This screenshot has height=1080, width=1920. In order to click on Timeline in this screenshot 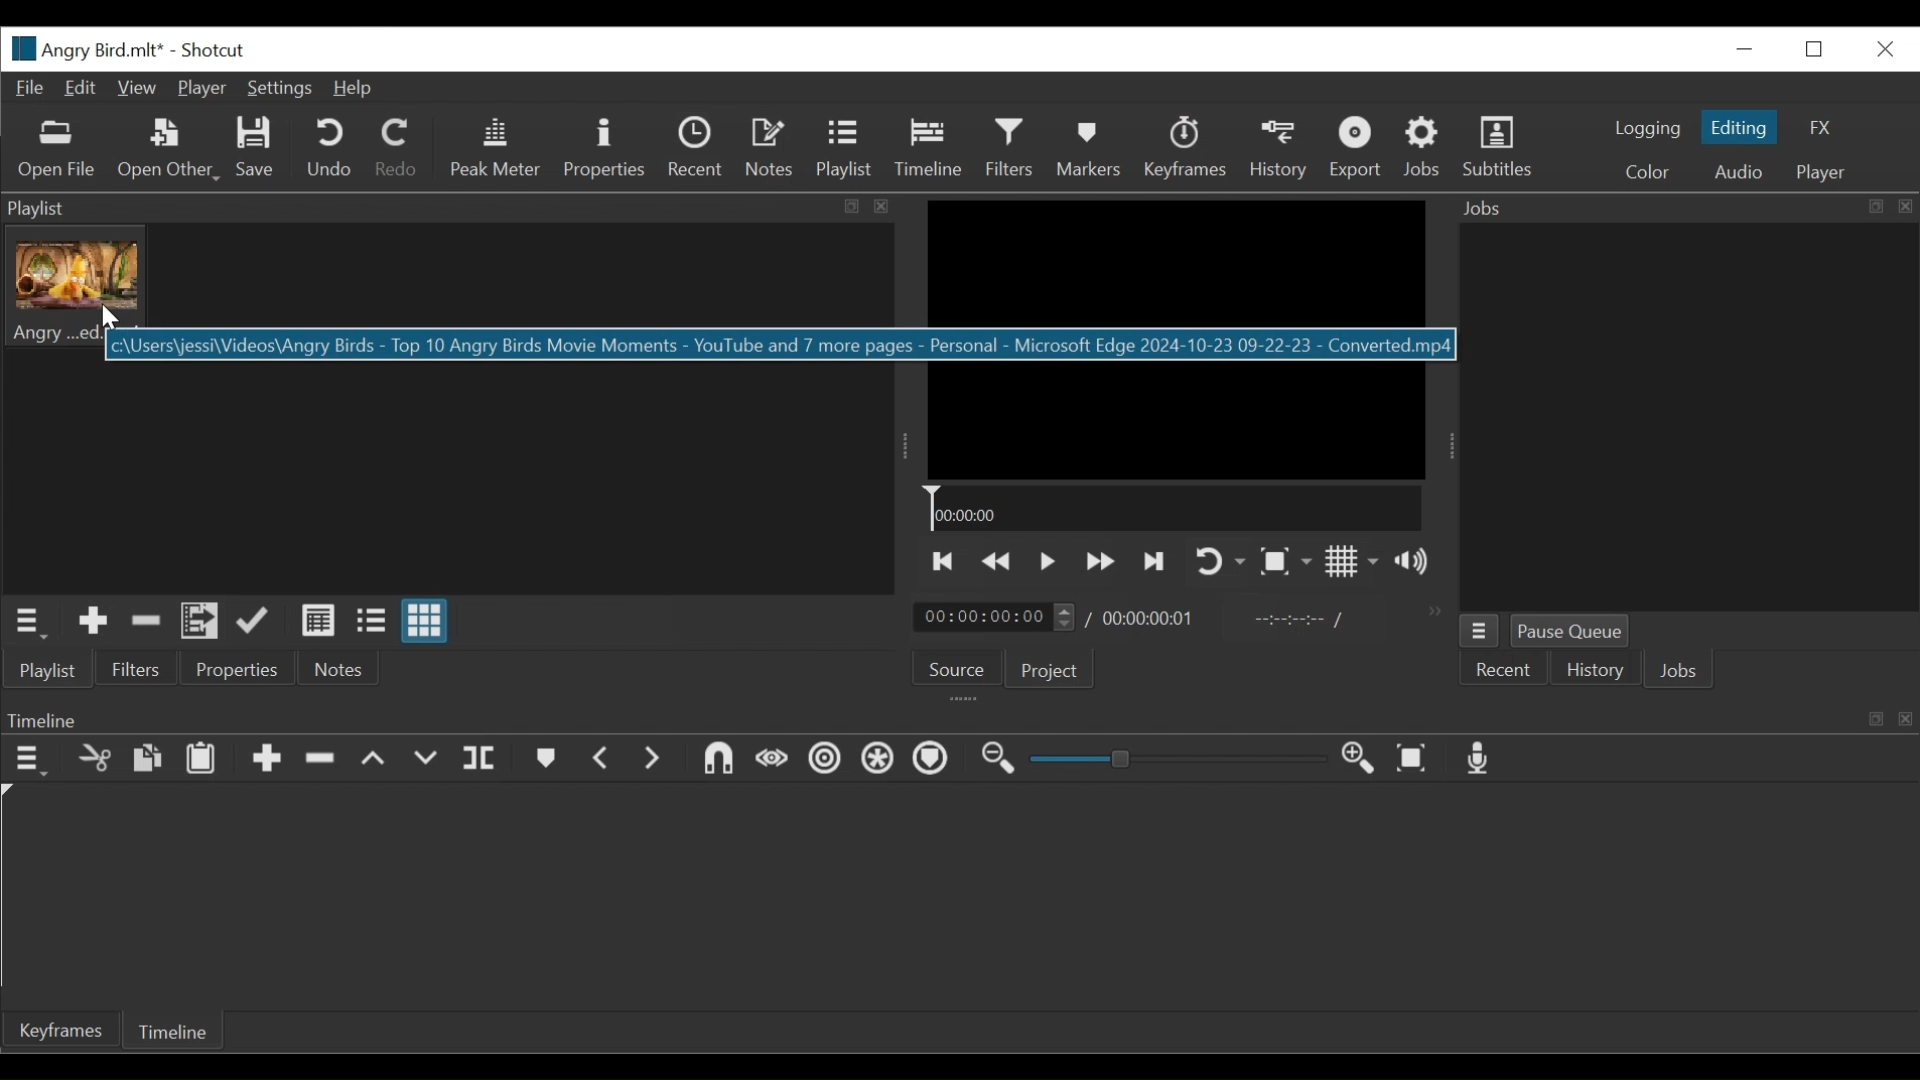, I will do `click(1174, 507)`.